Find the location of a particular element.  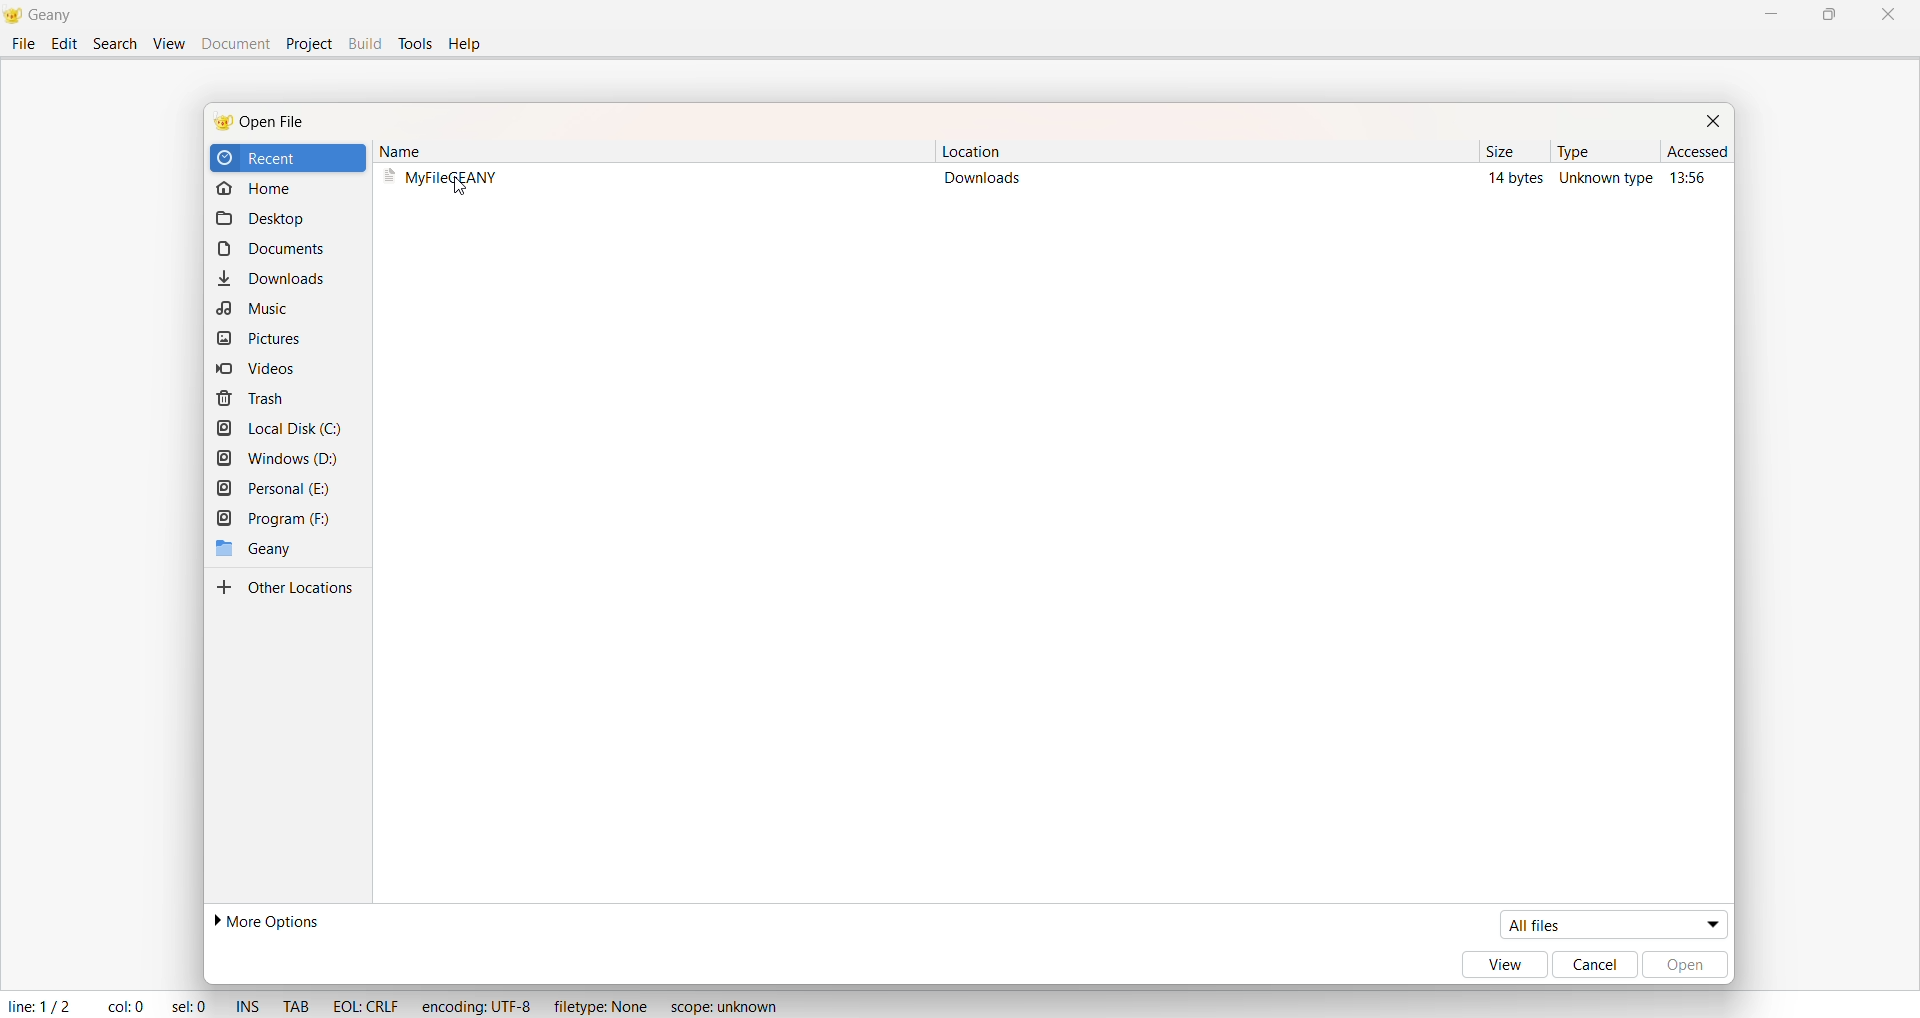

name is located at coordinates (416, 149).